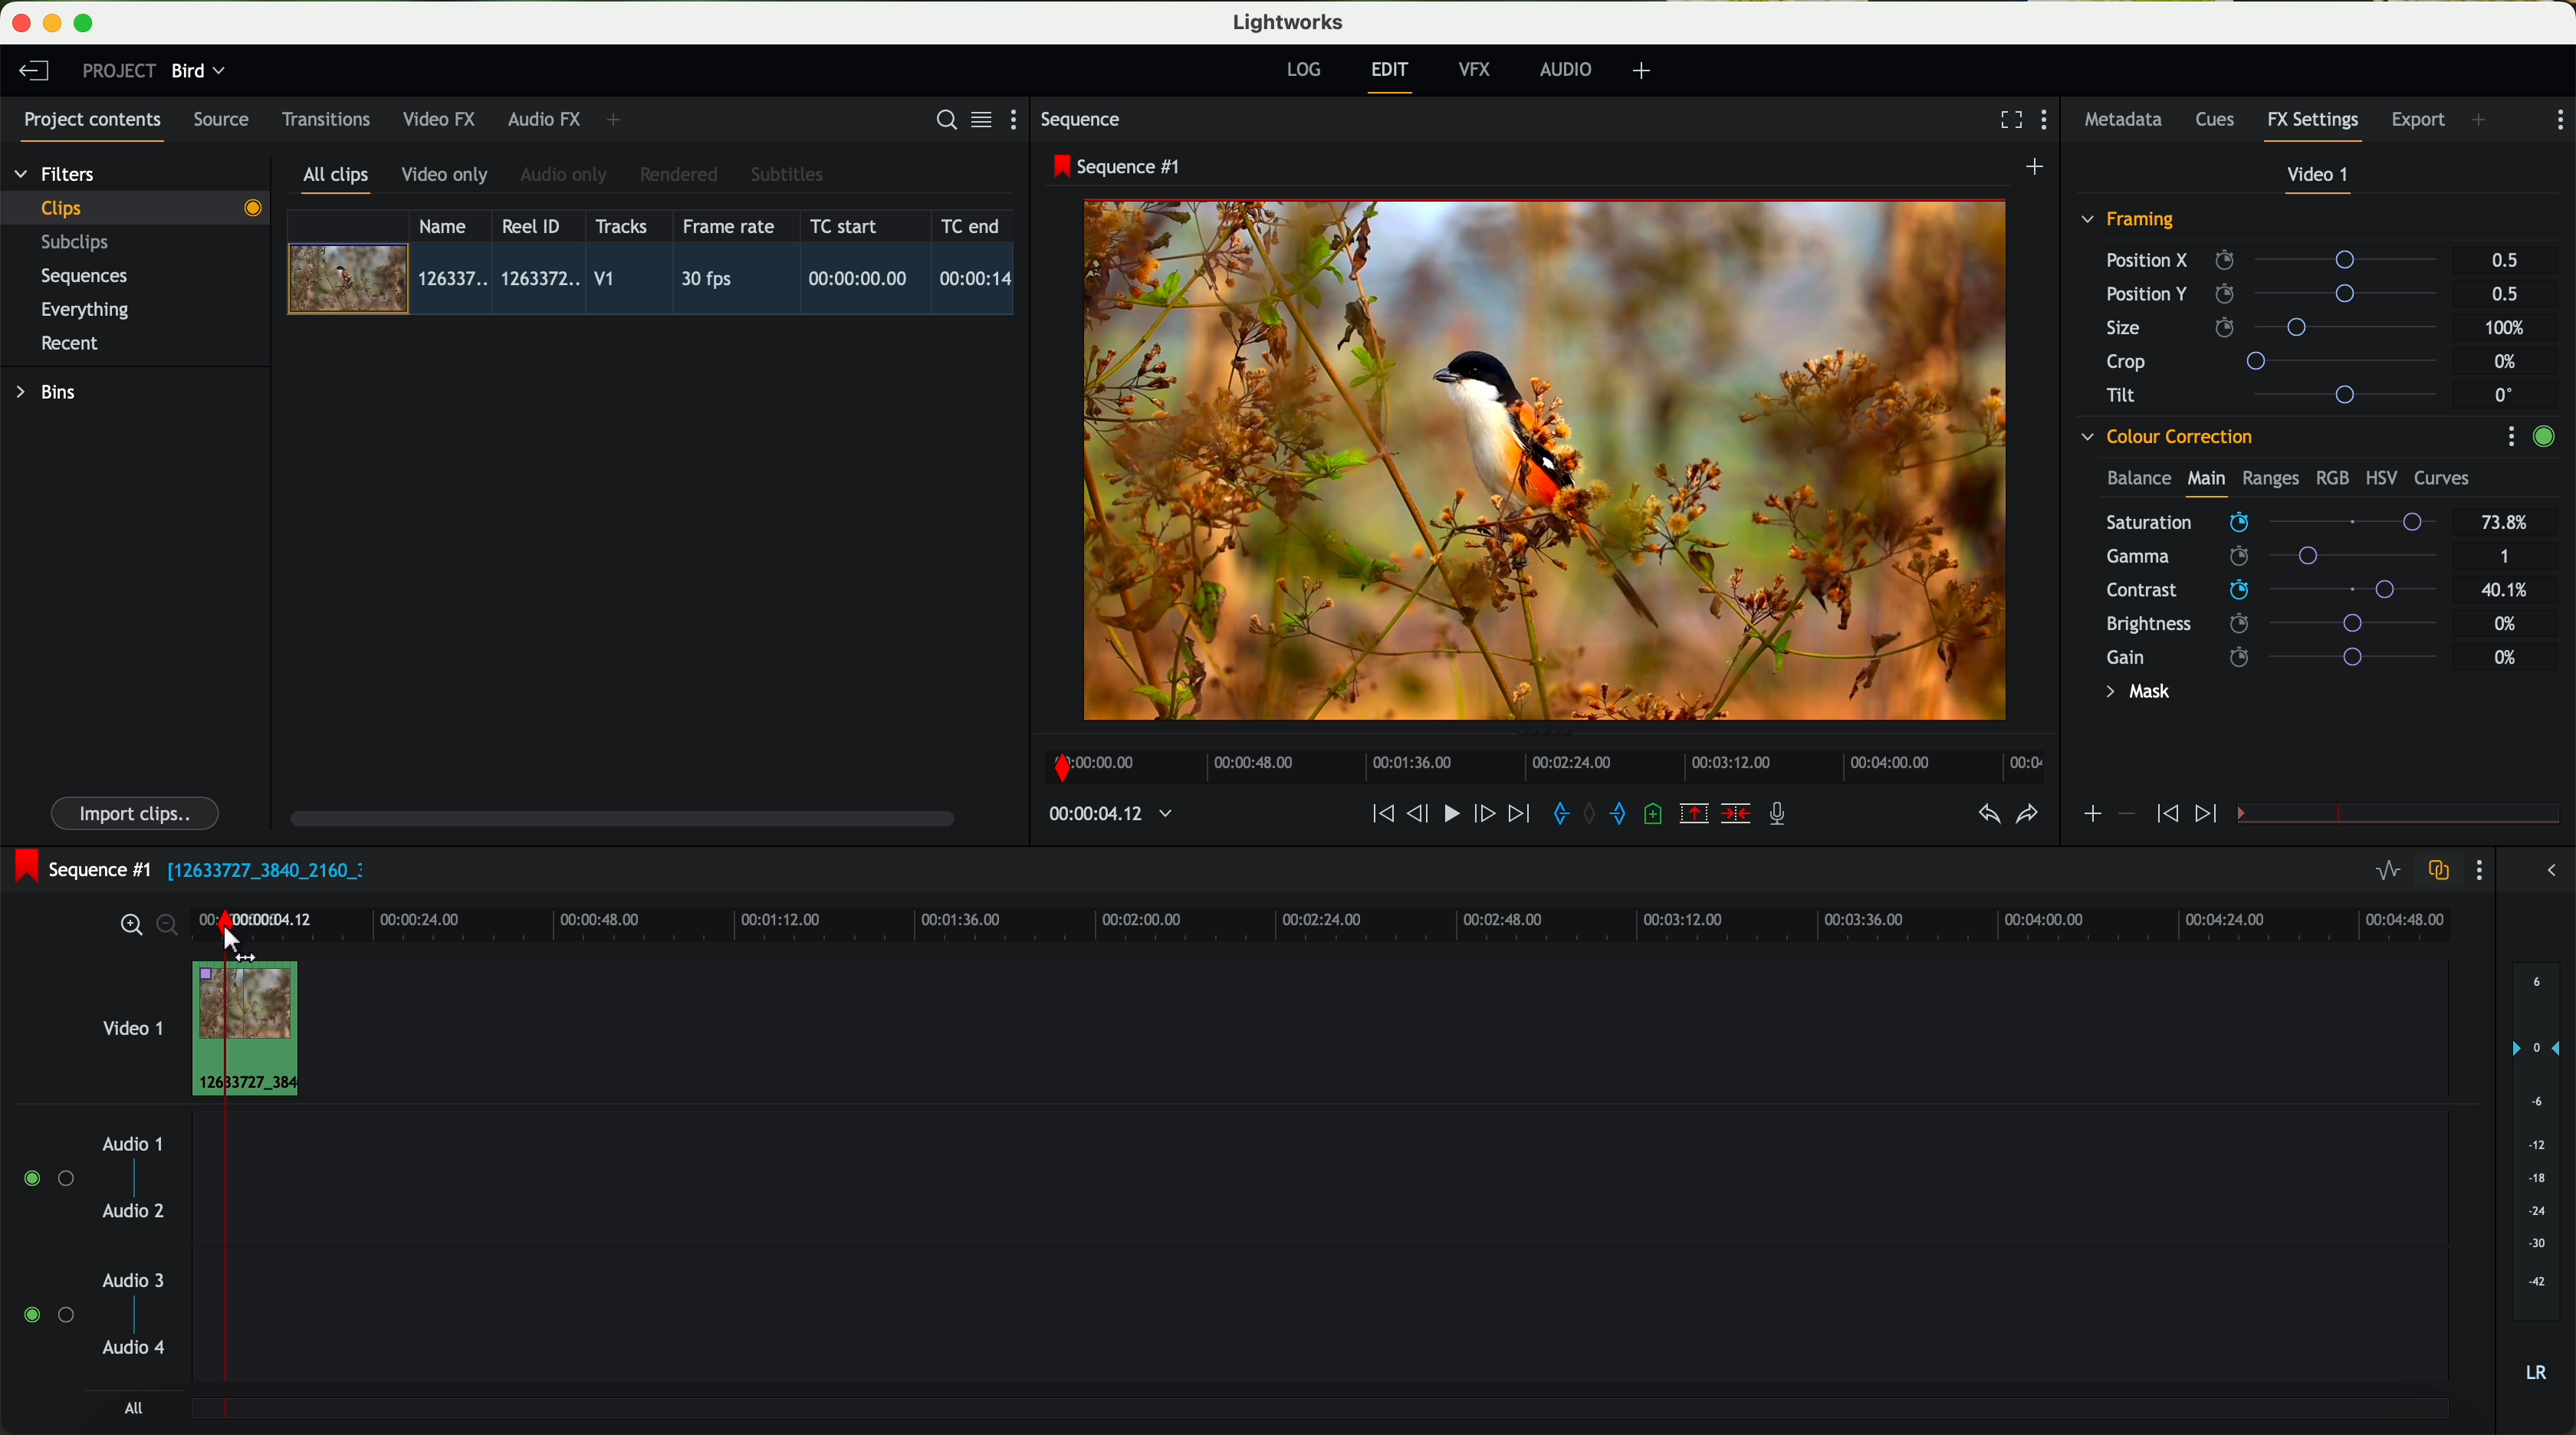 This screenshot has height=1435, width=2576. Describe the element at coordinates (221, 121) in the screenshot. I see `source` at that location.